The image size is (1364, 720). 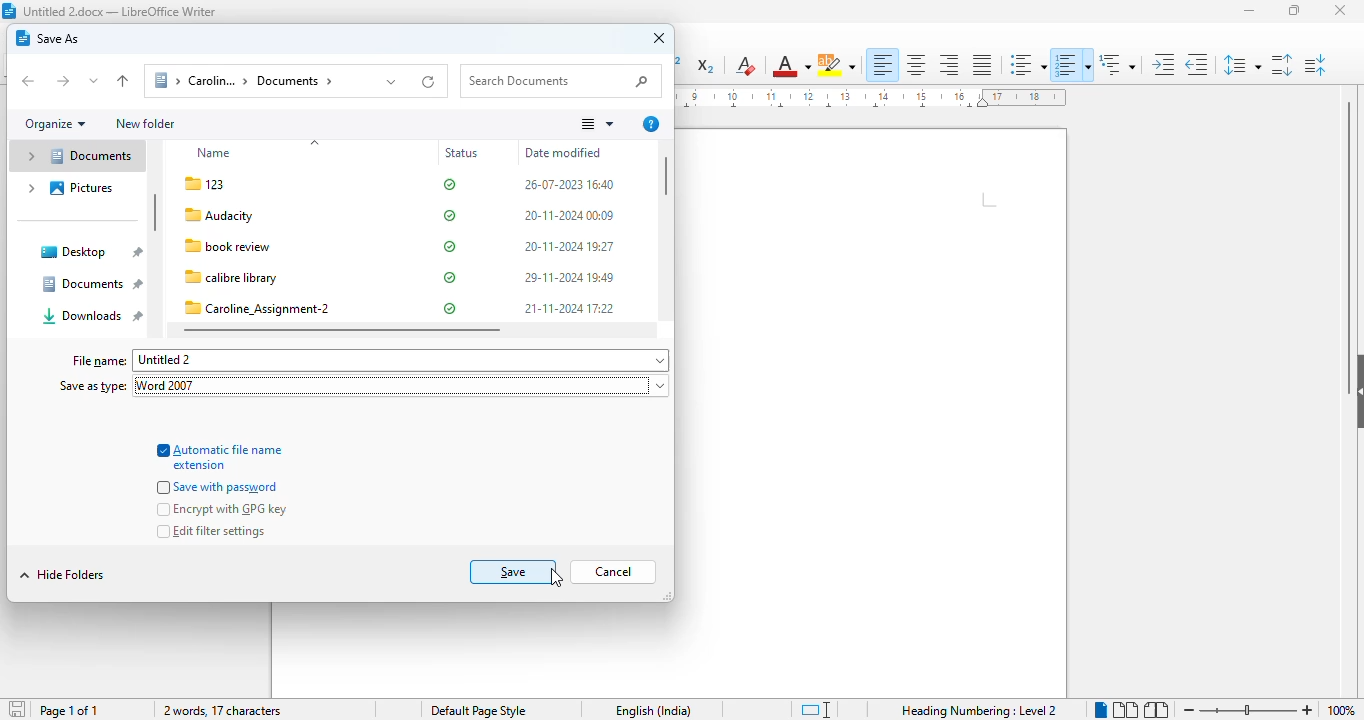 I want to click on heading numbering: level 2, so click(x=978, y=710).